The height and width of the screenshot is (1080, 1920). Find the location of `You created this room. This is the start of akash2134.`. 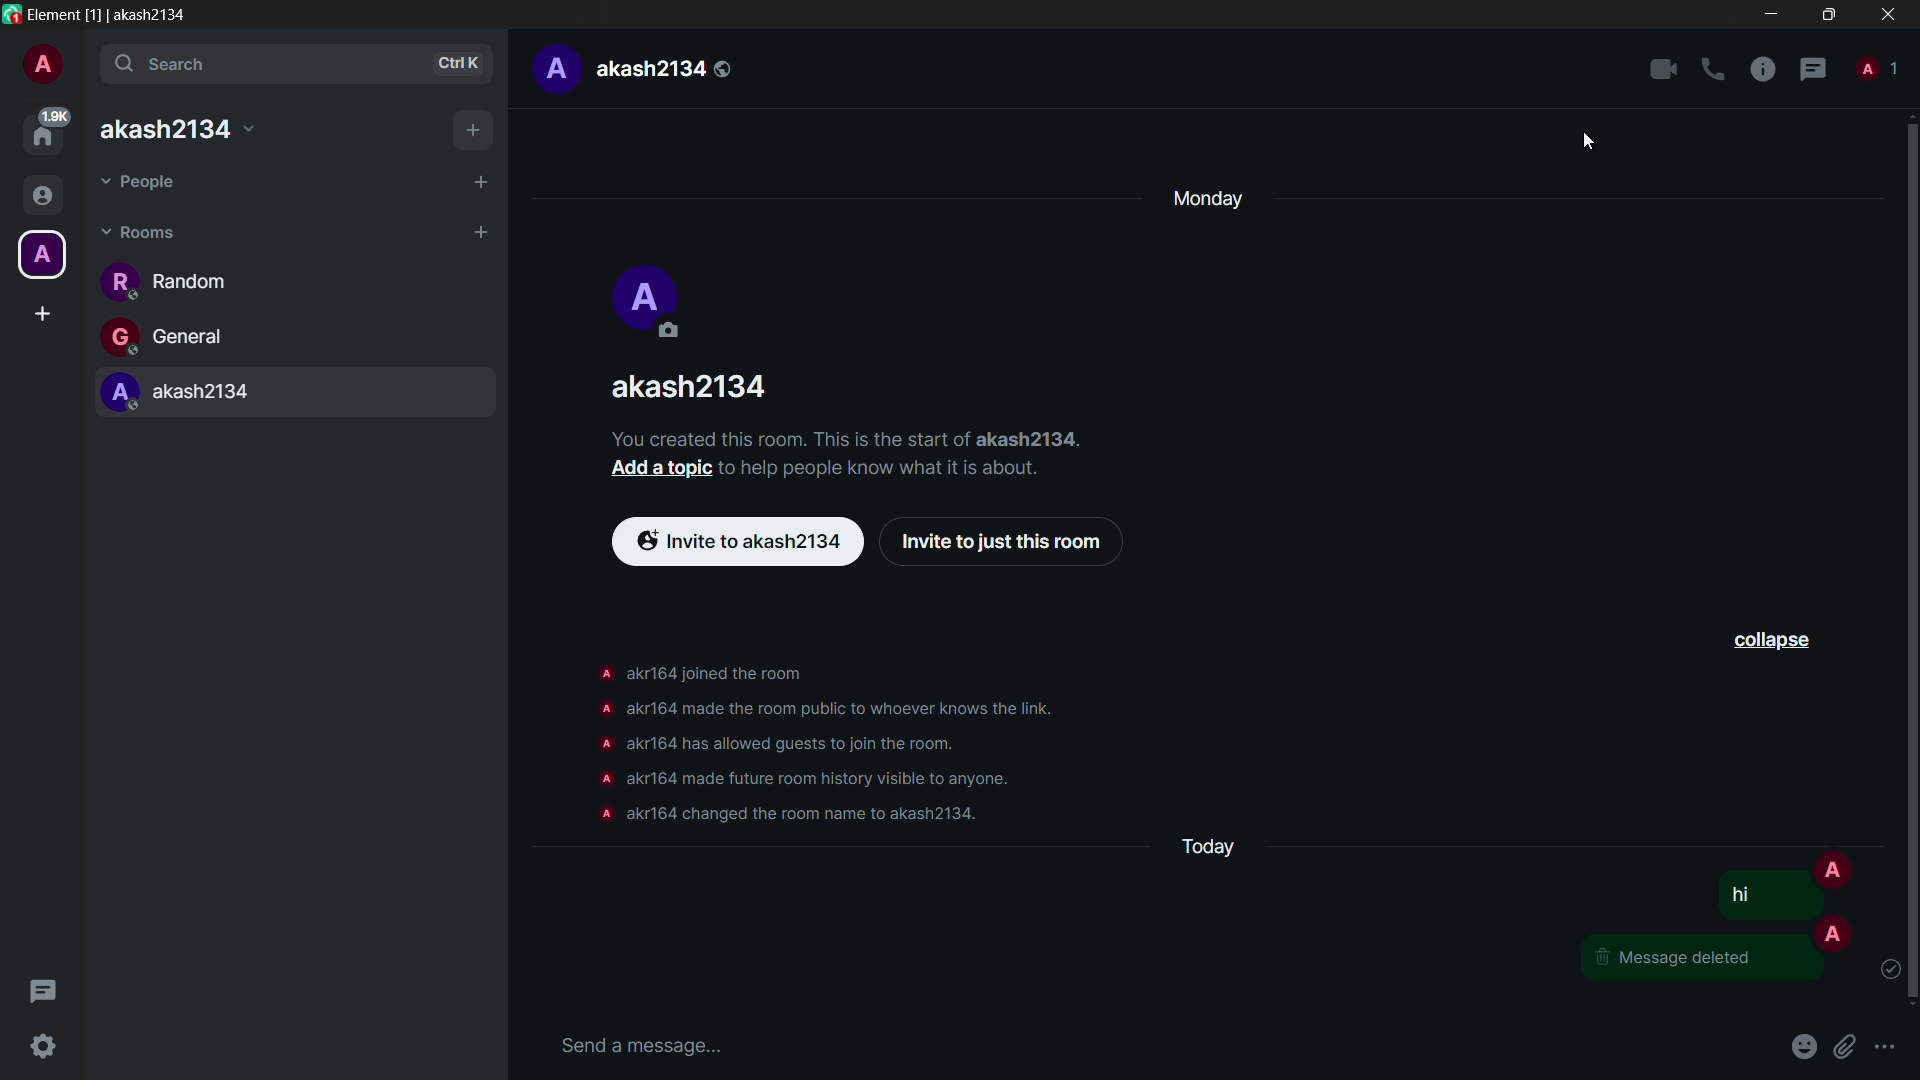

You created this room. This is the start of akash2134. is located at coordinates (864, 438).